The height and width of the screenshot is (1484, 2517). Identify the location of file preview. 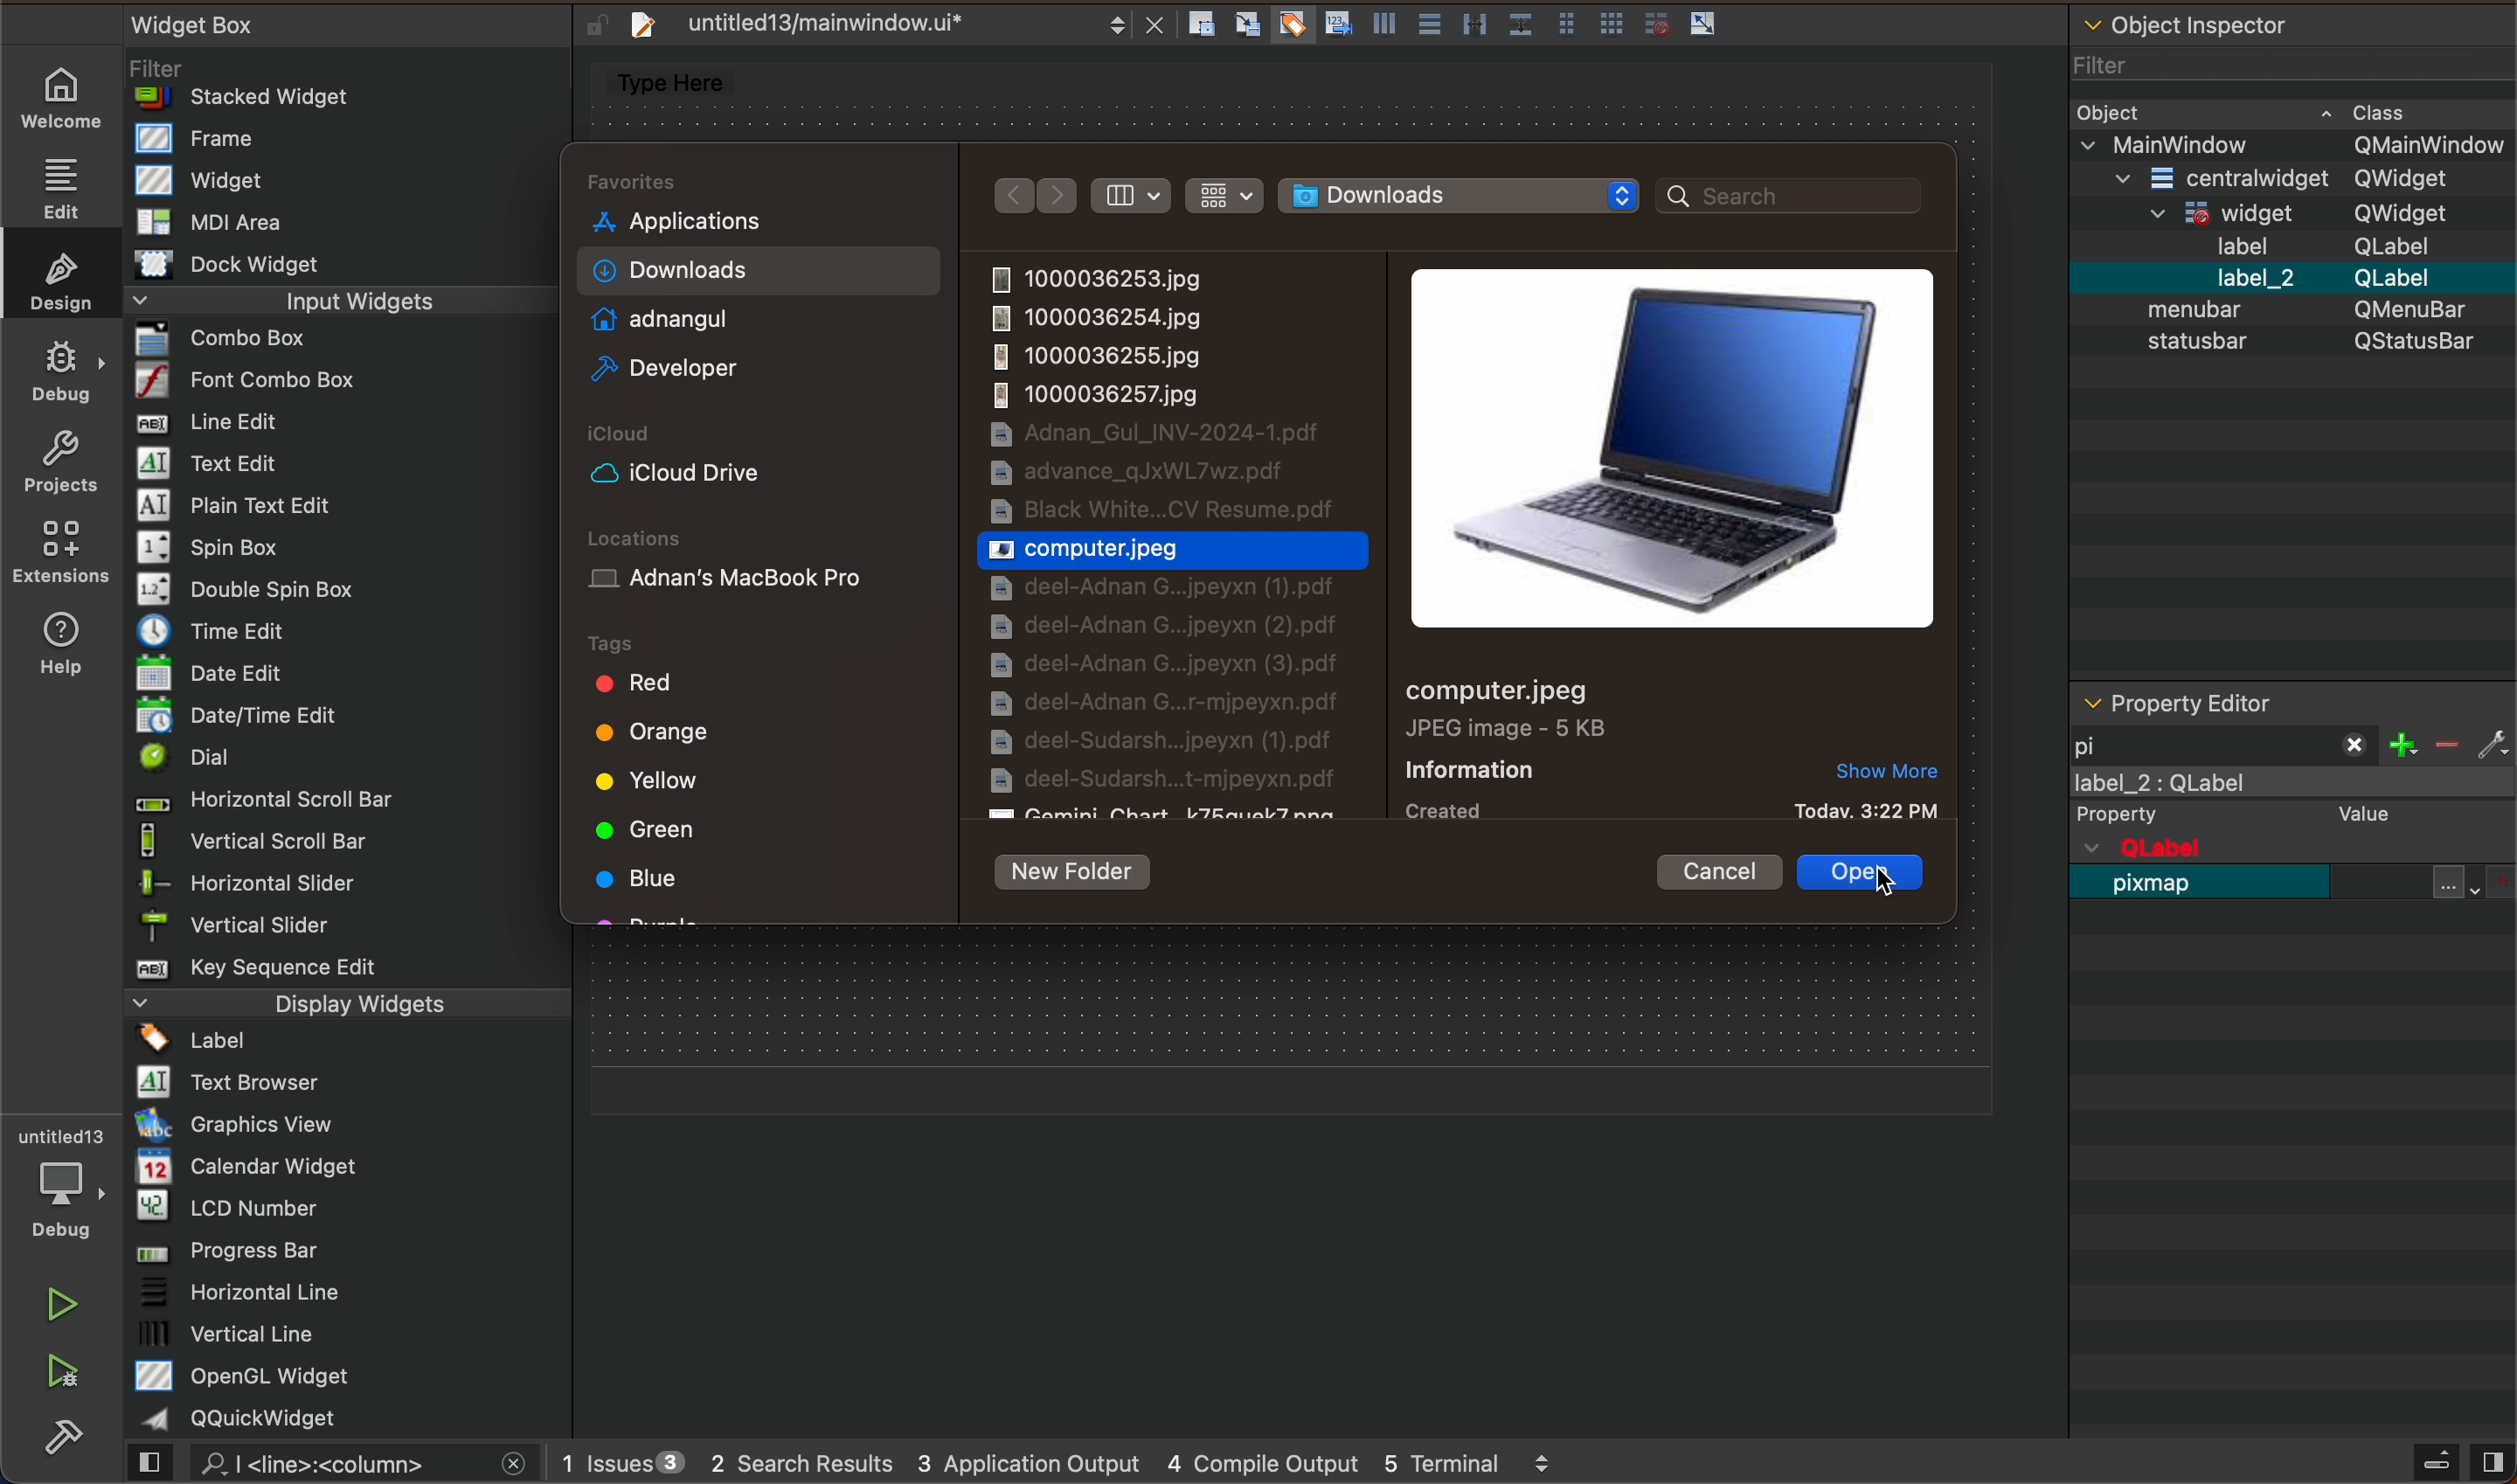
(1681, 446).